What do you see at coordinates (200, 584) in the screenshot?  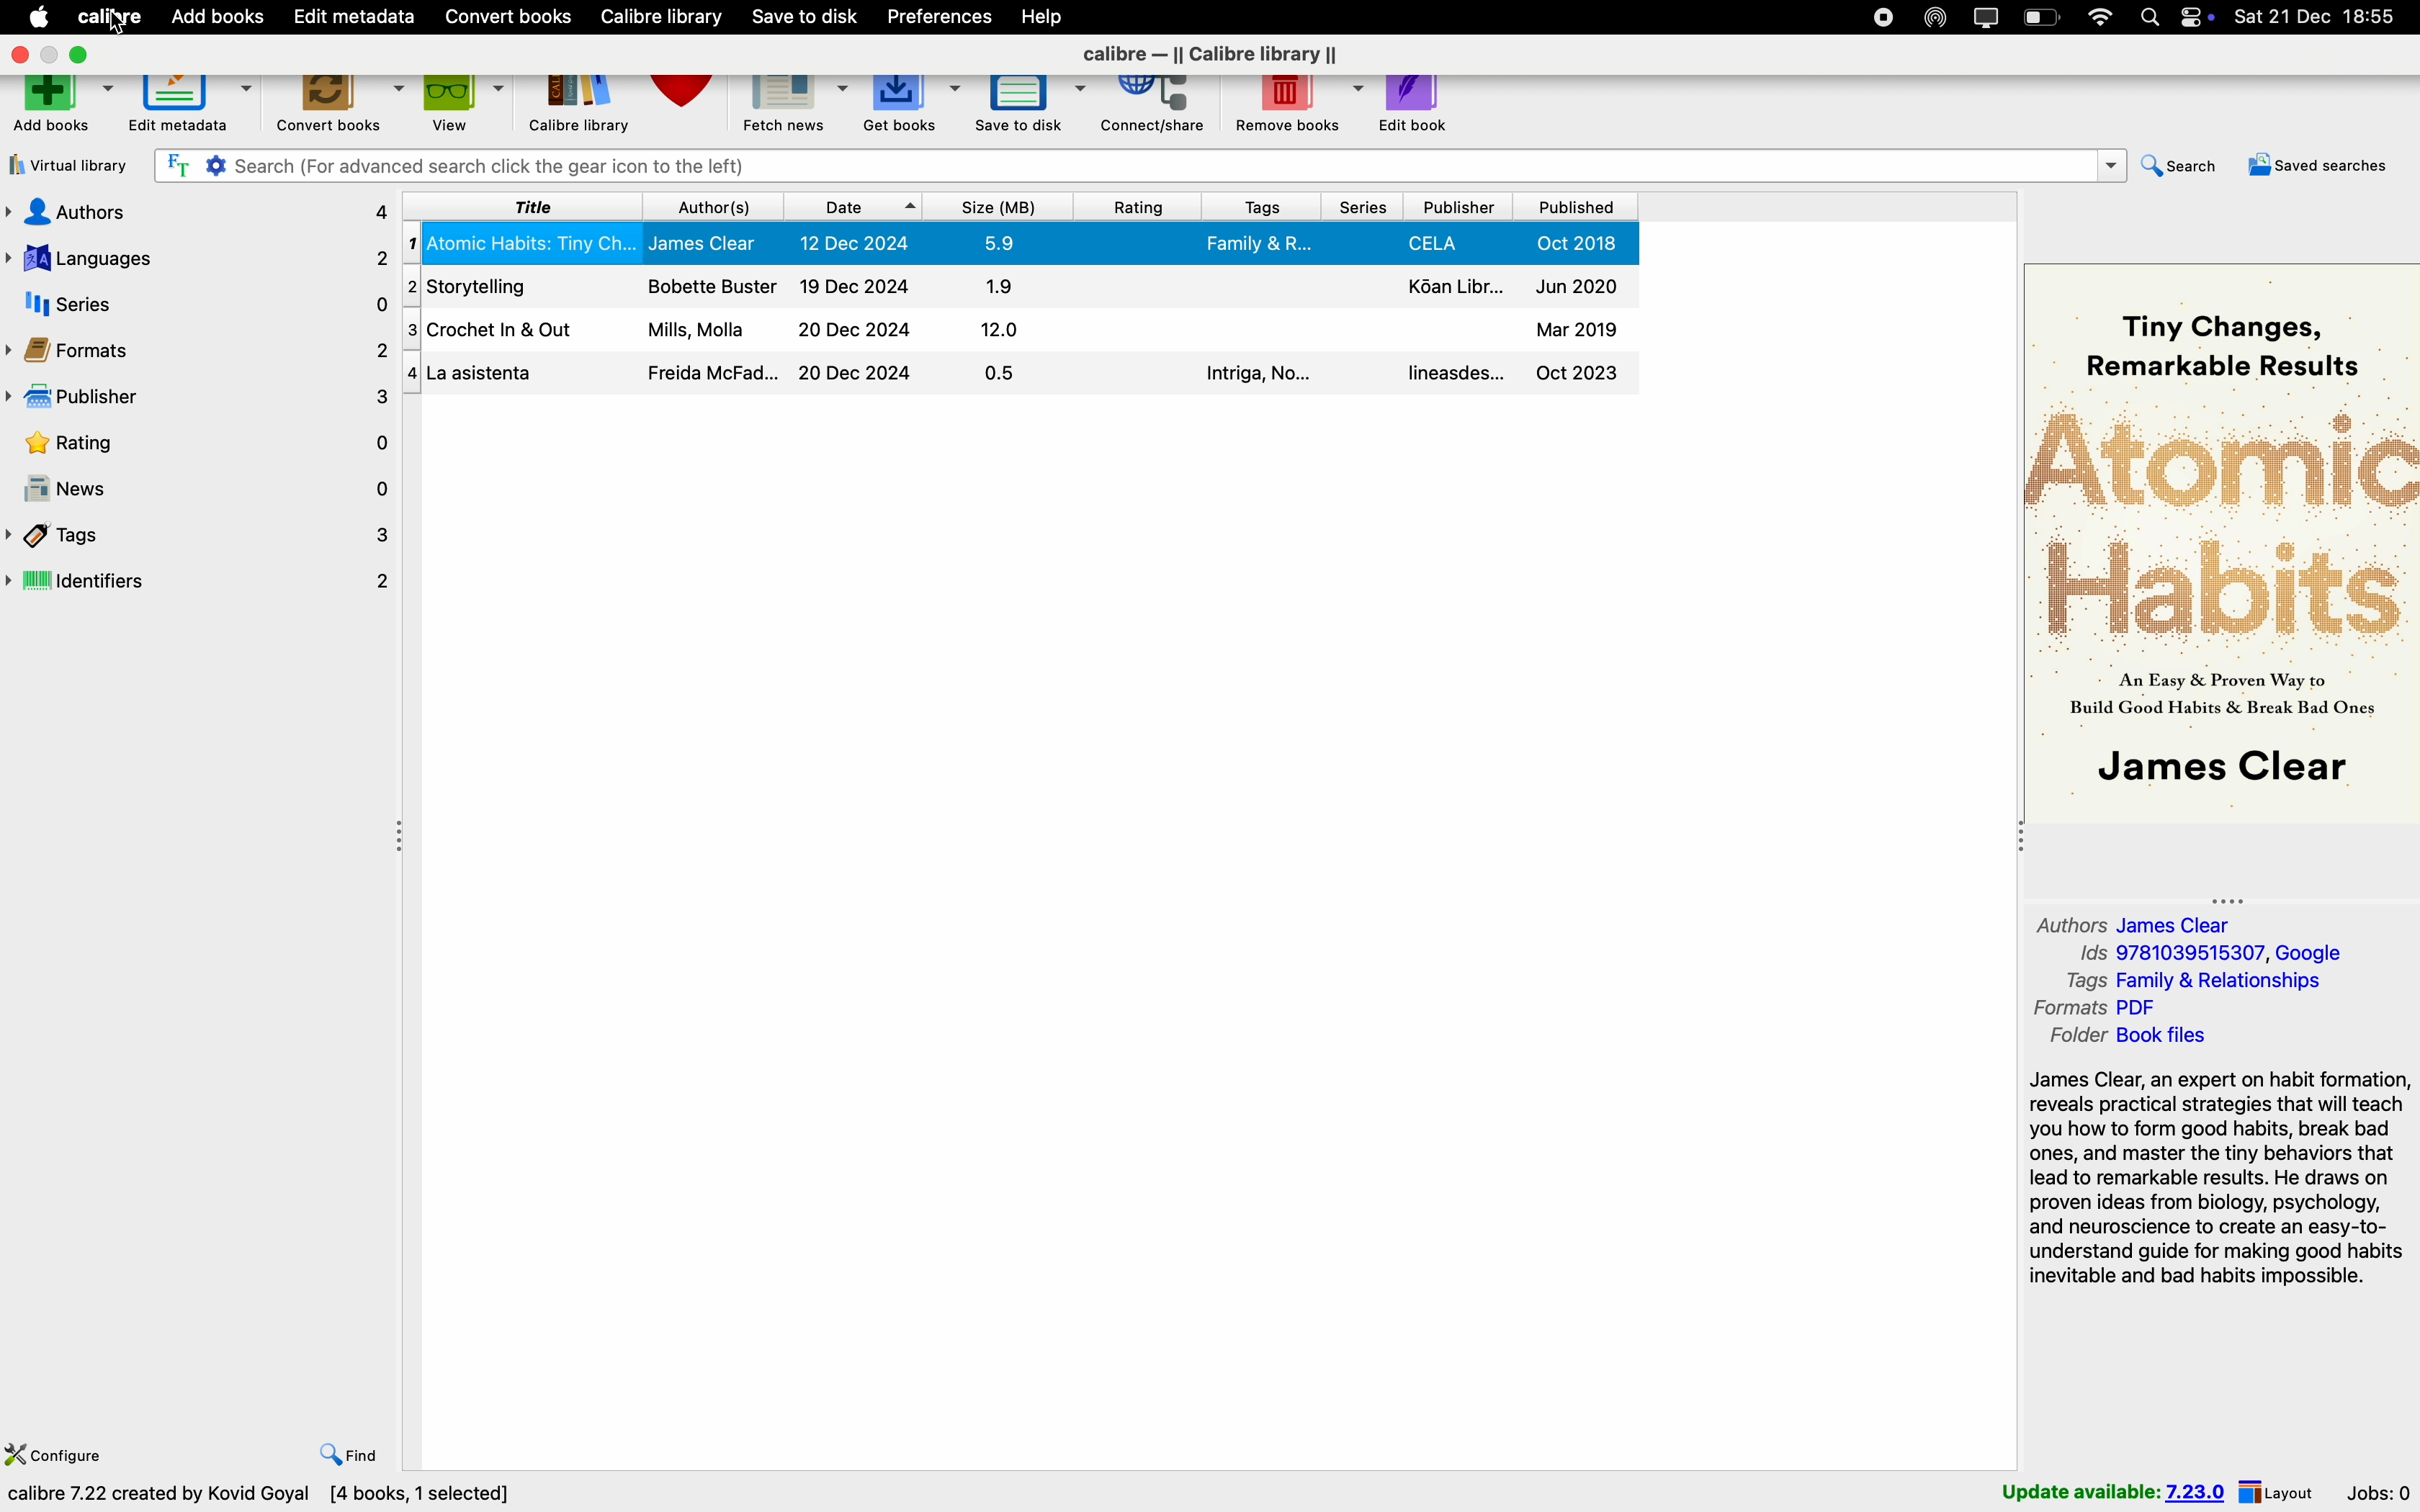 I see `identifiers` at bounding box center [200, 584].